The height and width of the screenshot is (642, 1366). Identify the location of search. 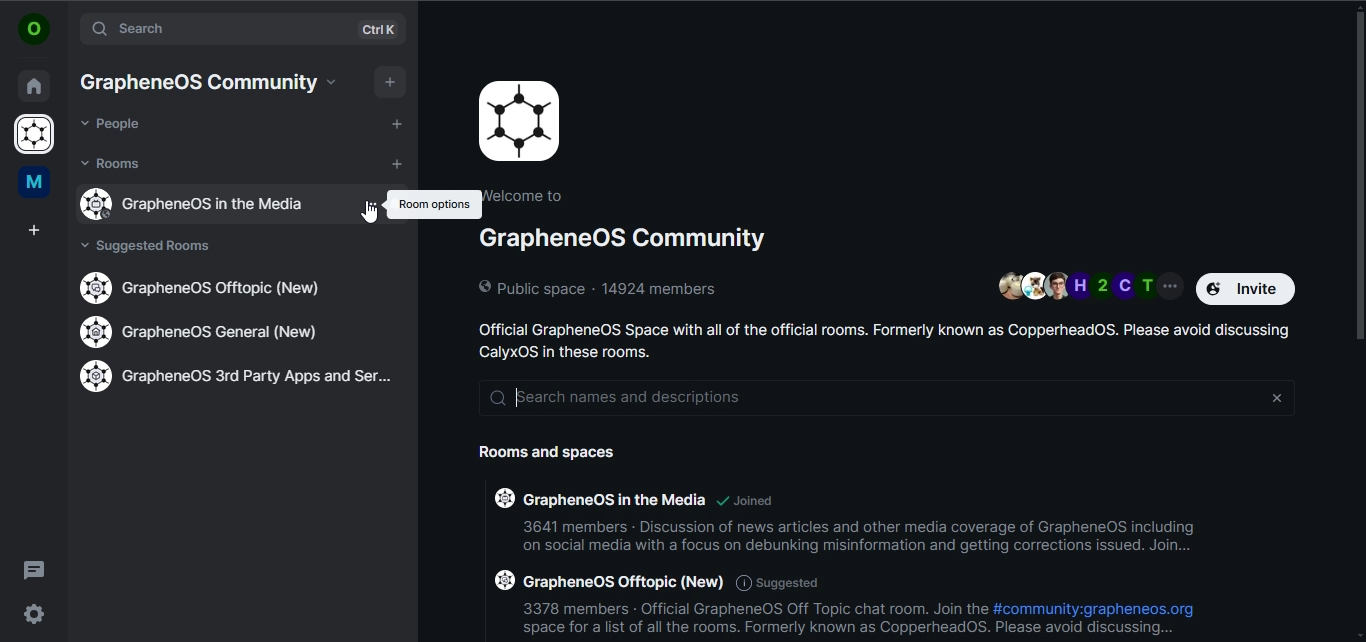
(893, 399).